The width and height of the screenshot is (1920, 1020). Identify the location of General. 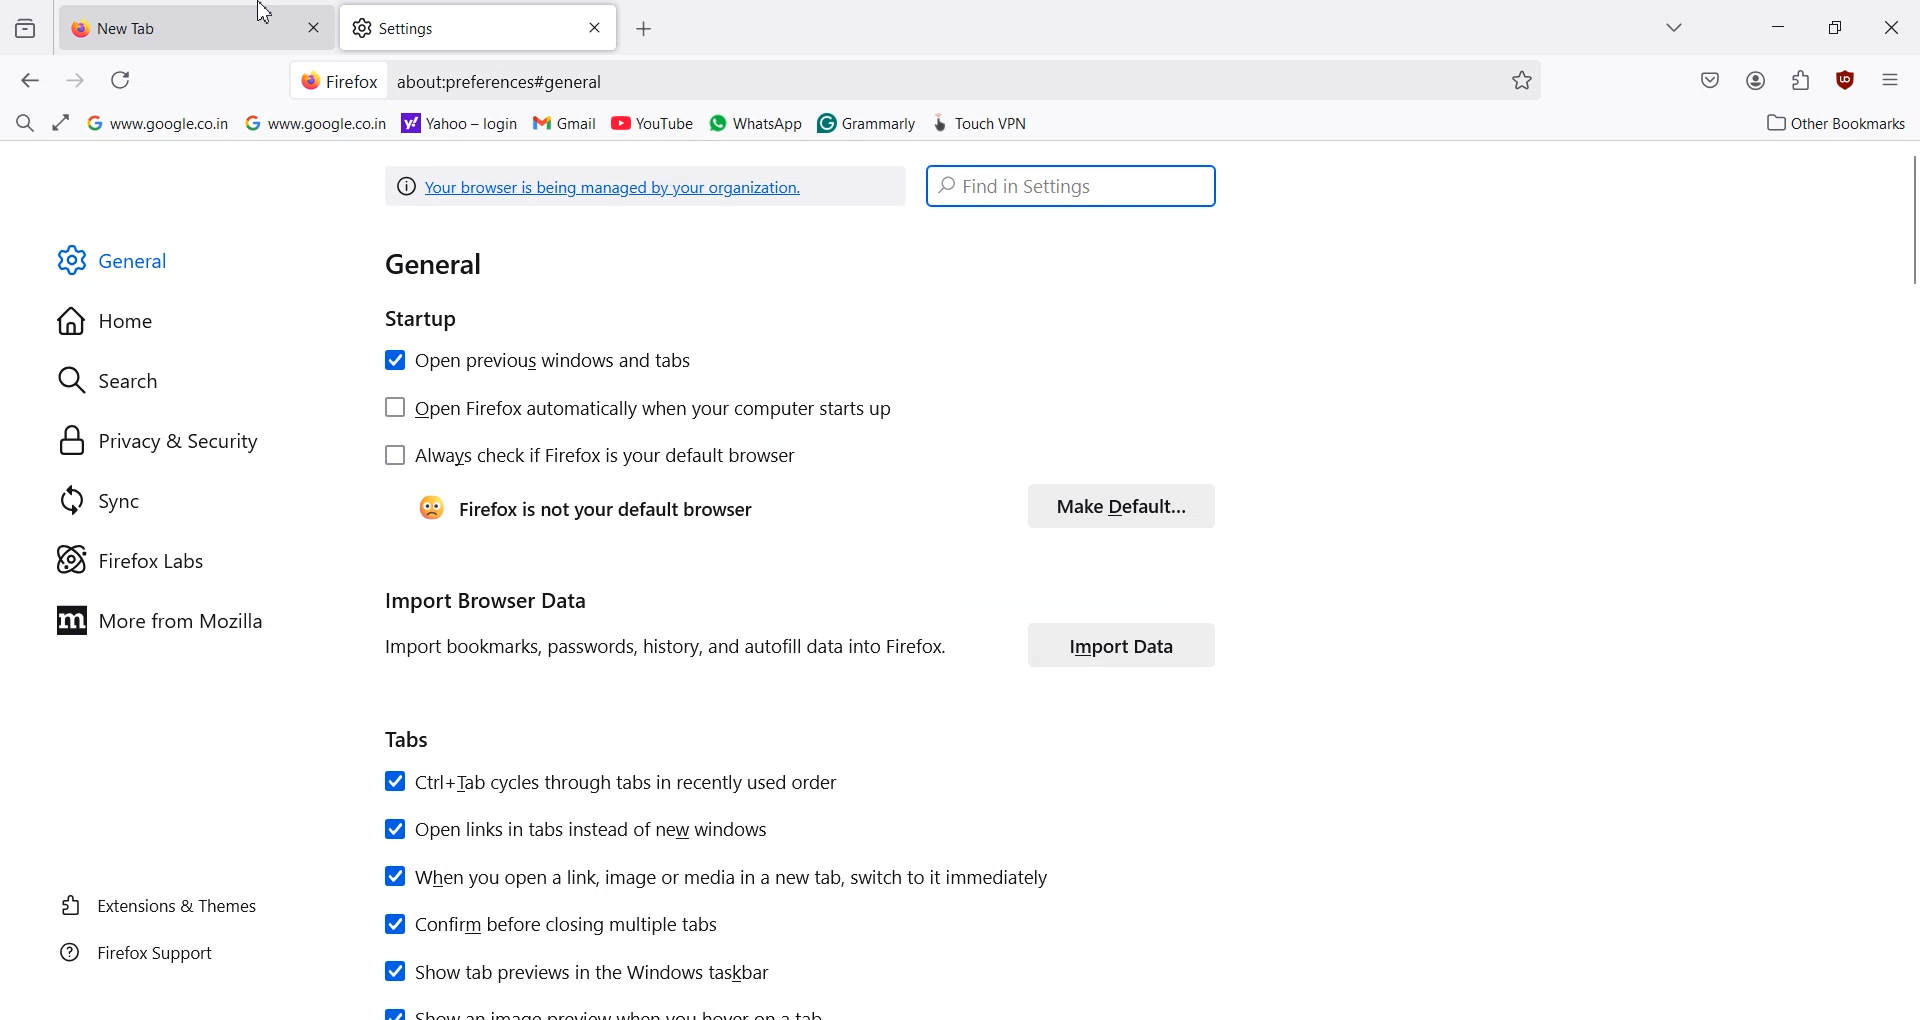
(117, 261).